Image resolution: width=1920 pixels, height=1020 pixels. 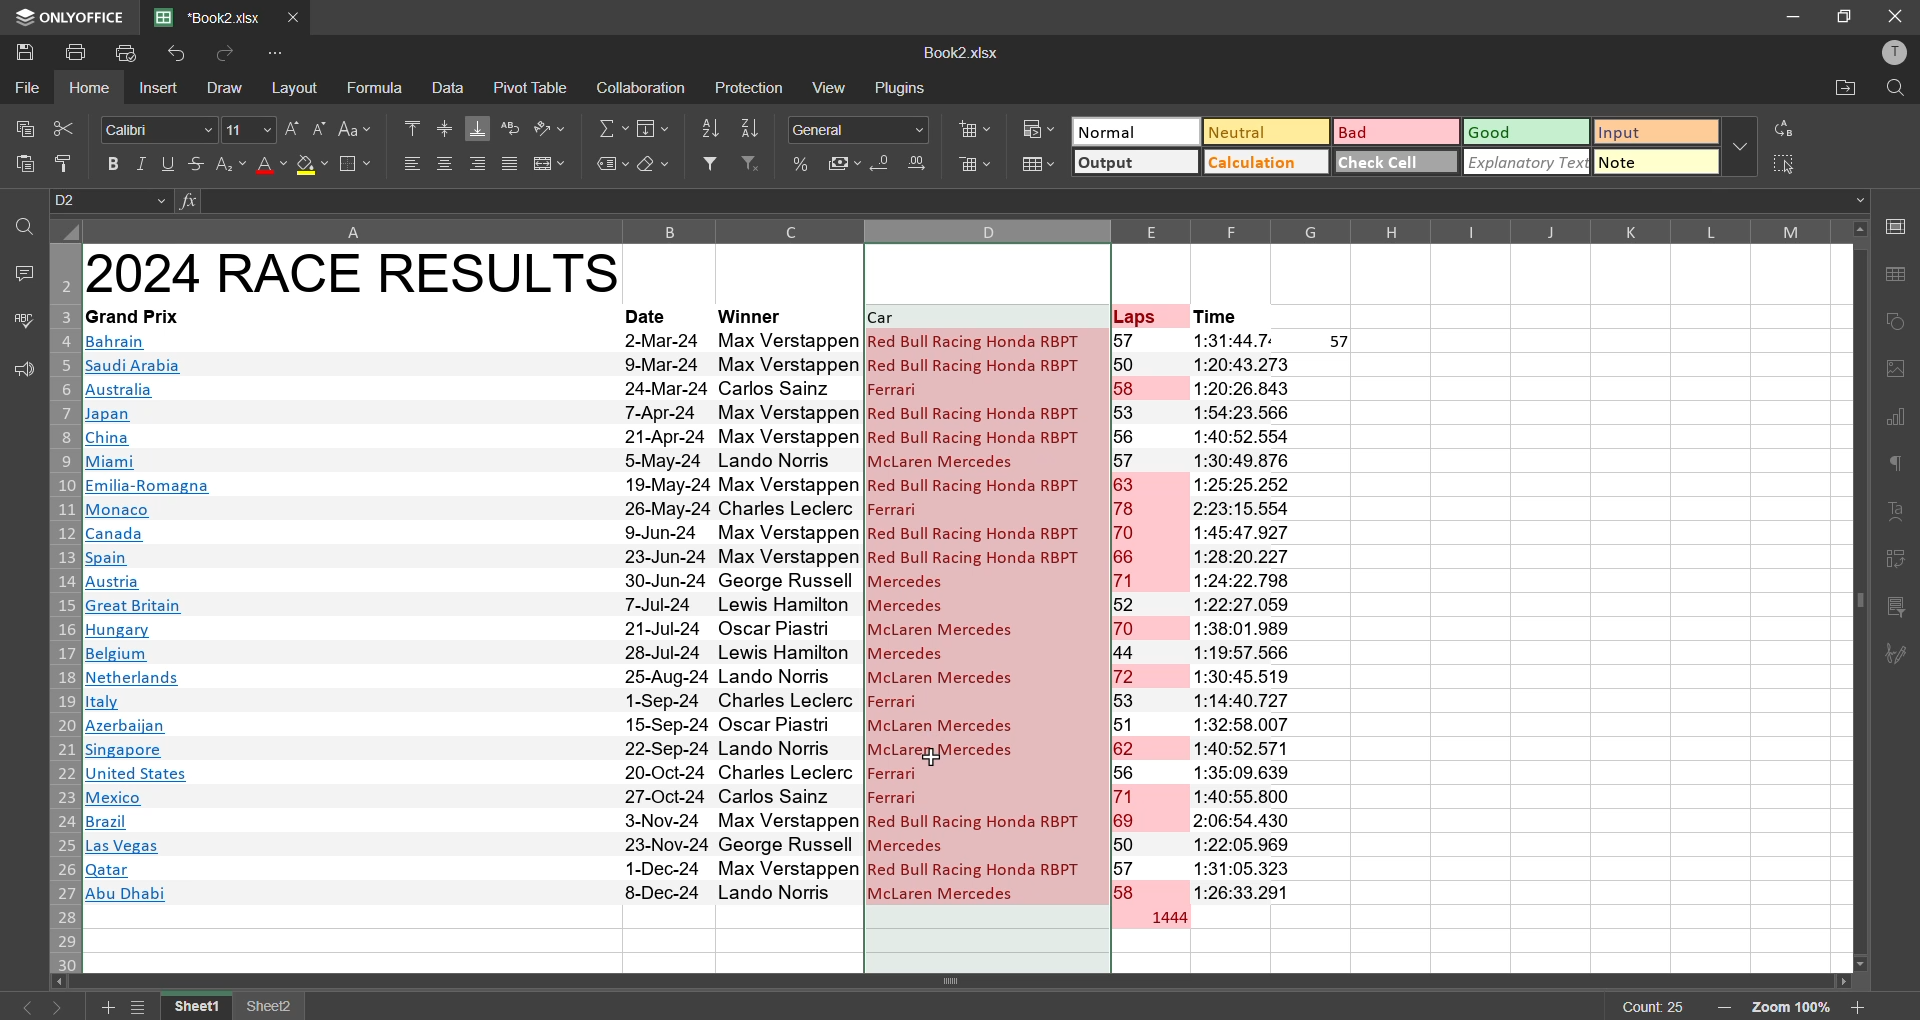 What do you see at coordinates (973, 127) in the screenshot?
I see `insert cells` at bounding box center [973, 127].